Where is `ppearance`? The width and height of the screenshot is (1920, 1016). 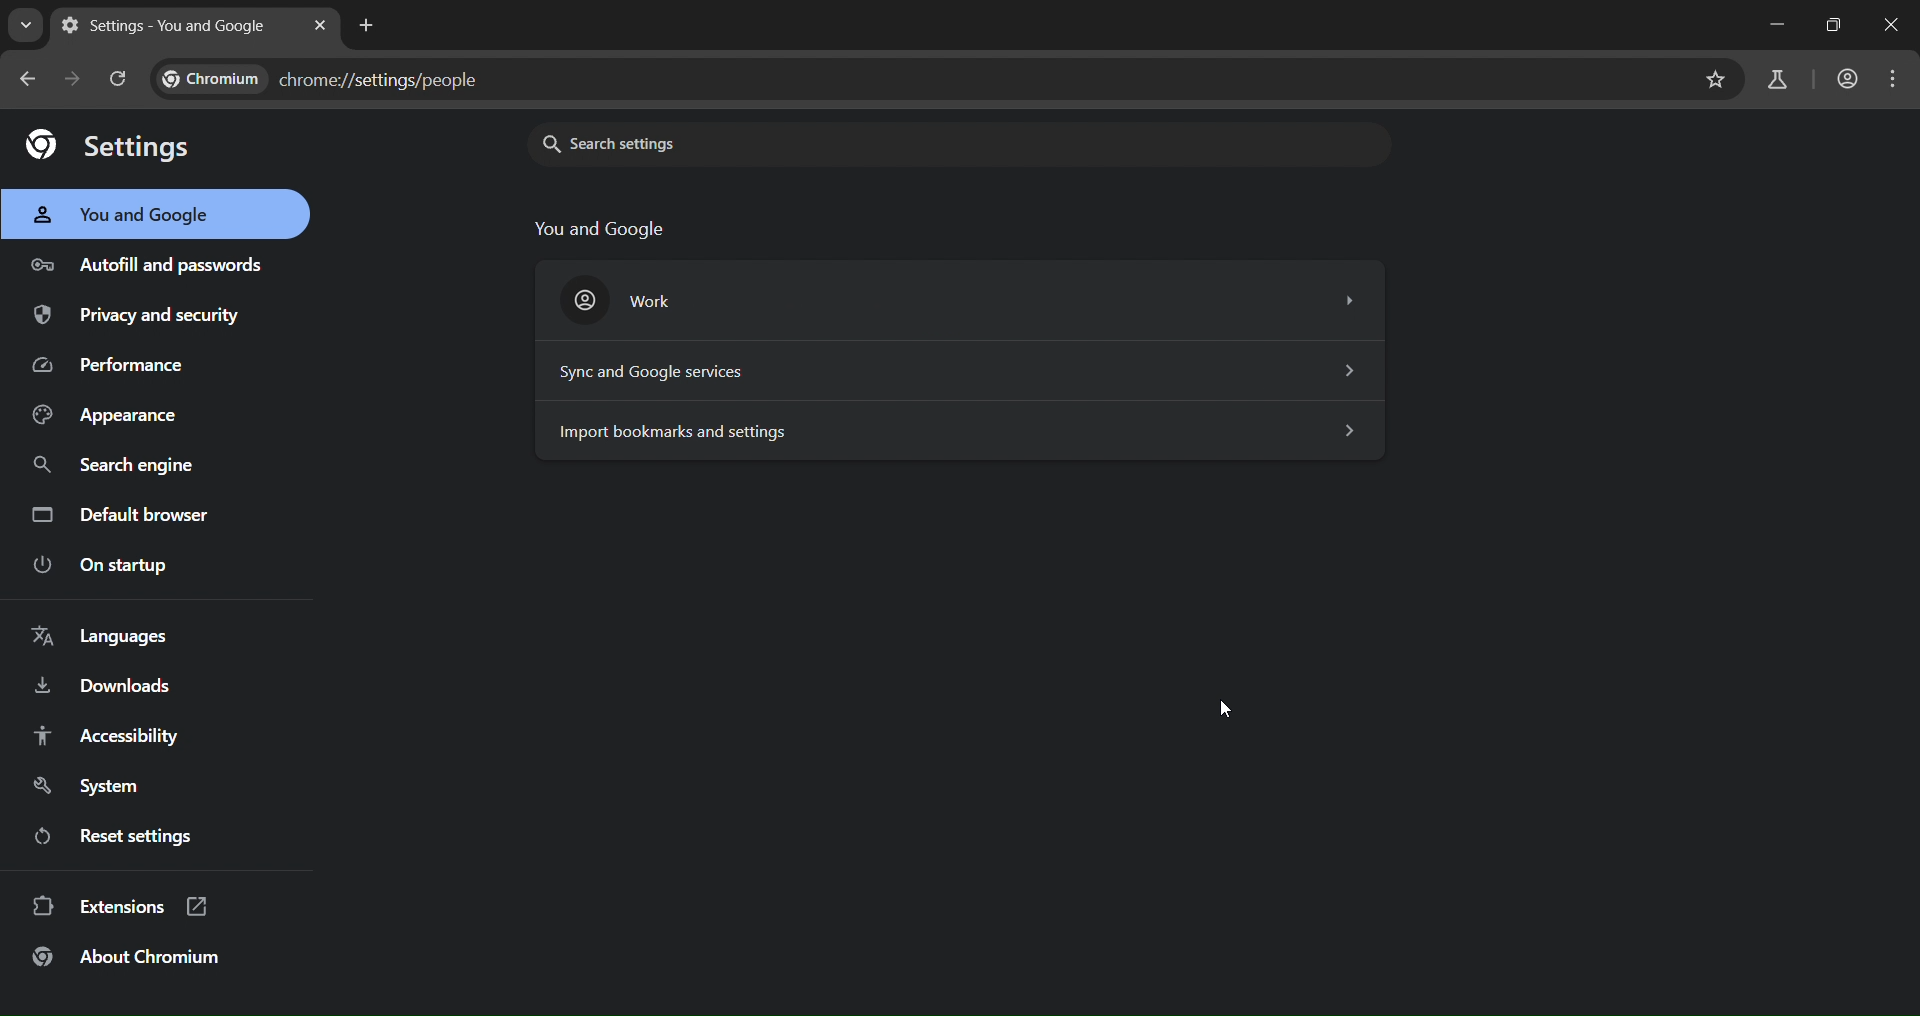
ppearance is located at coordinates (108, 420).